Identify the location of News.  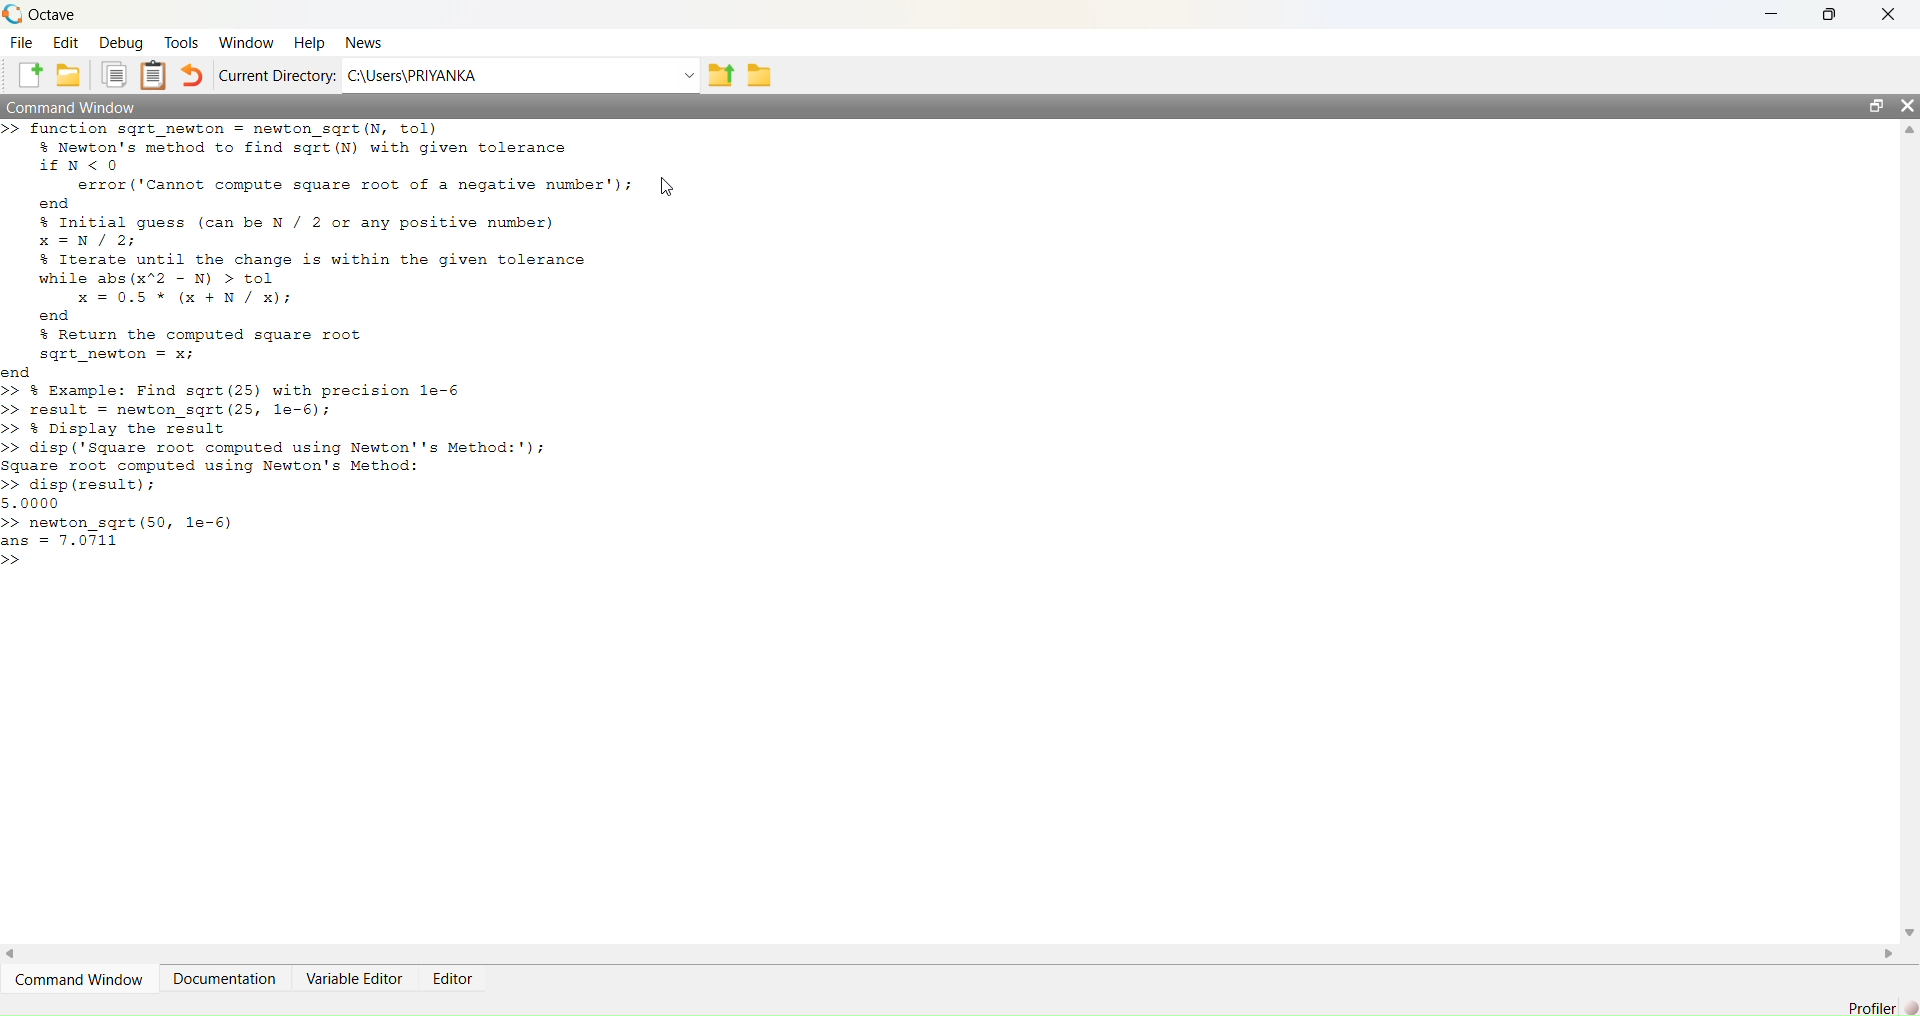
(365, 44).